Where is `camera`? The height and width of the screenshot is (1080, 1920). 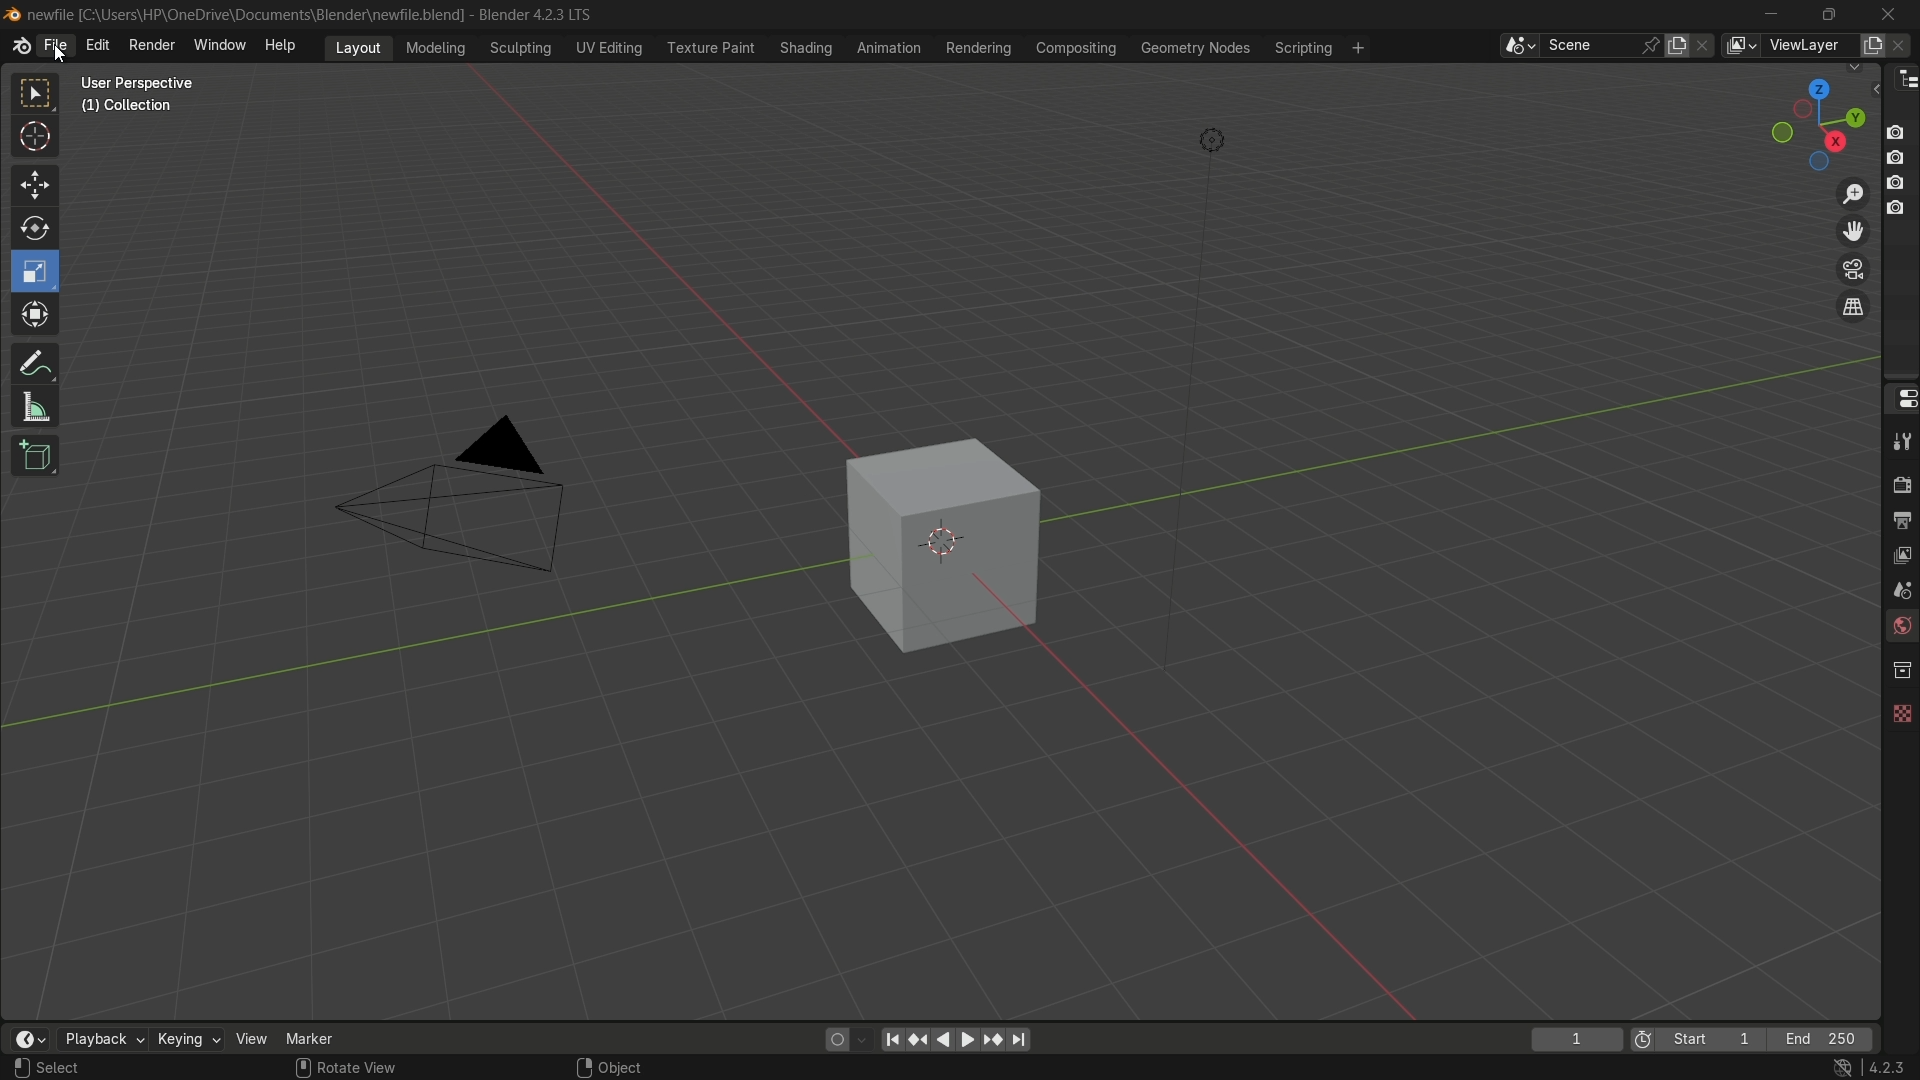
camera is located at coordinates (465, 497).